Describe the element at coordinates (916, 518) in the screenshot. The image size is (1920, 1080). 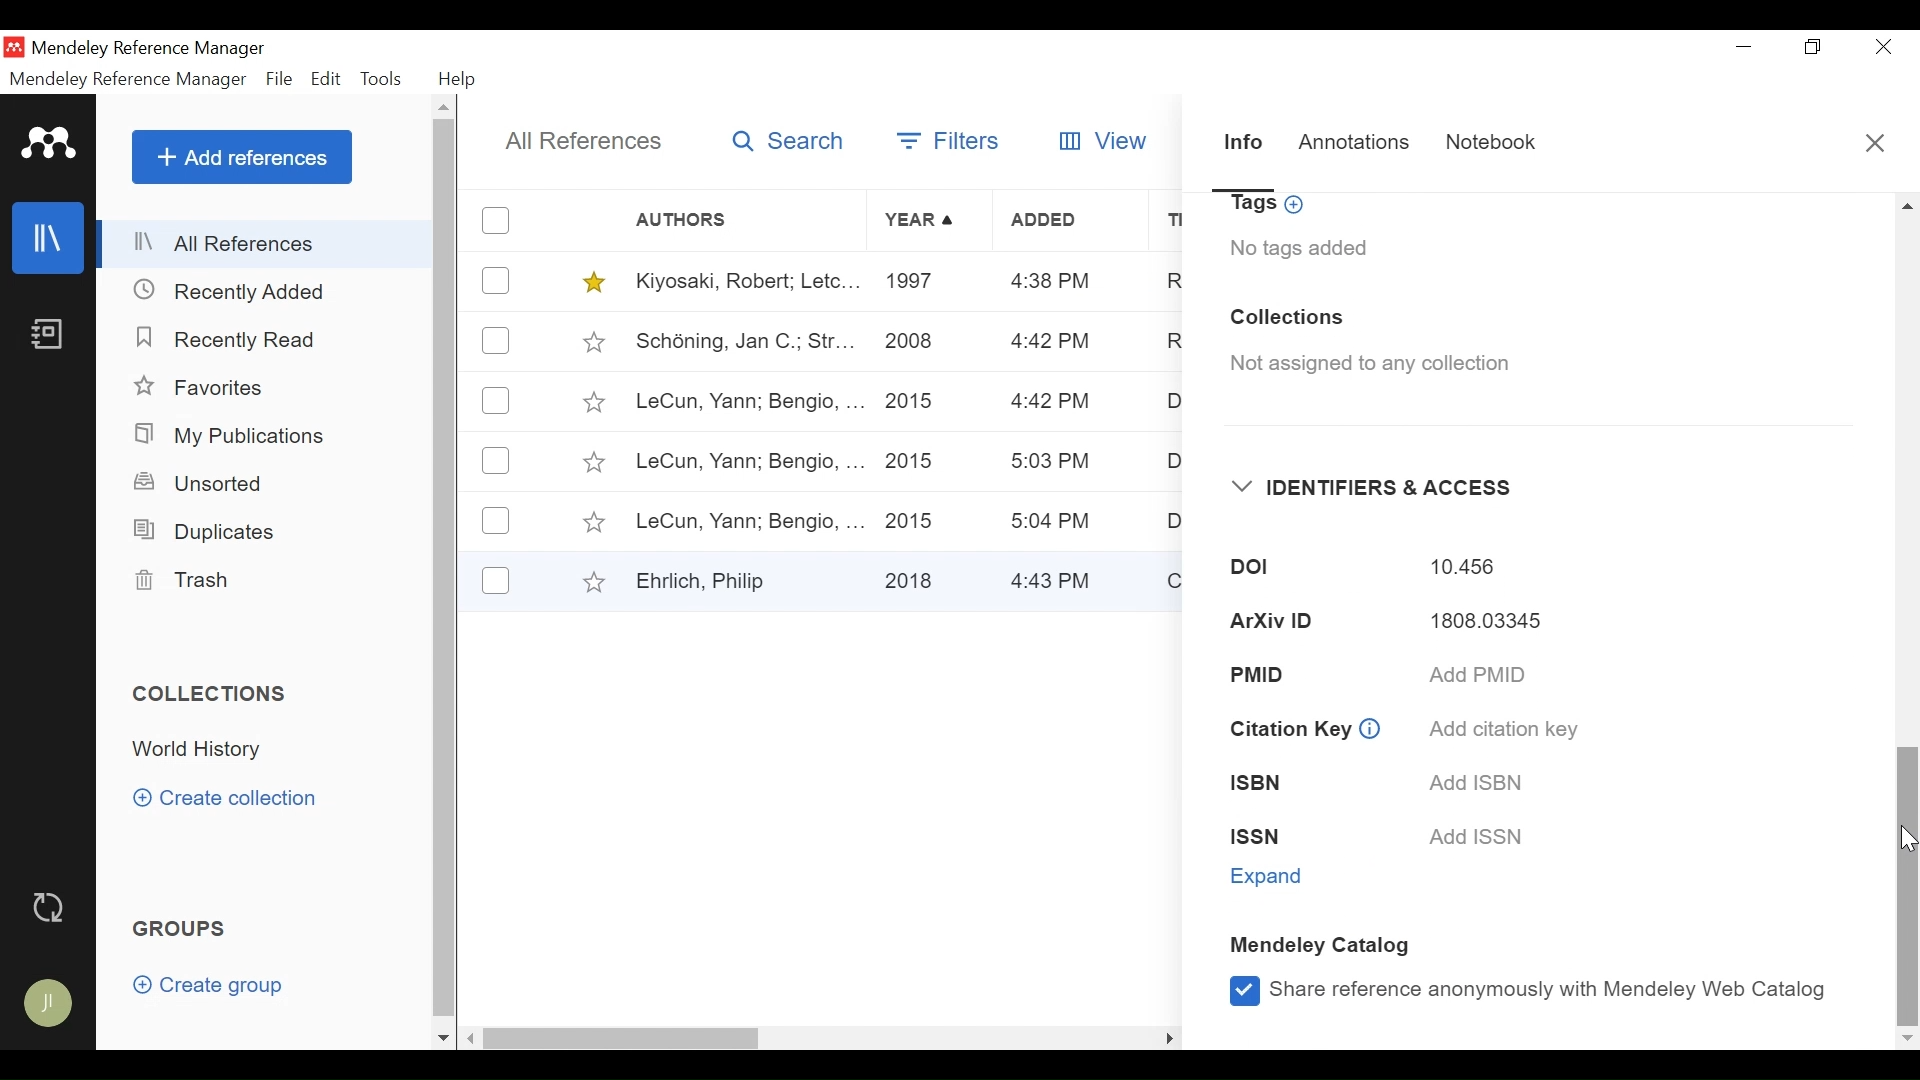
I see `2015` at that location.